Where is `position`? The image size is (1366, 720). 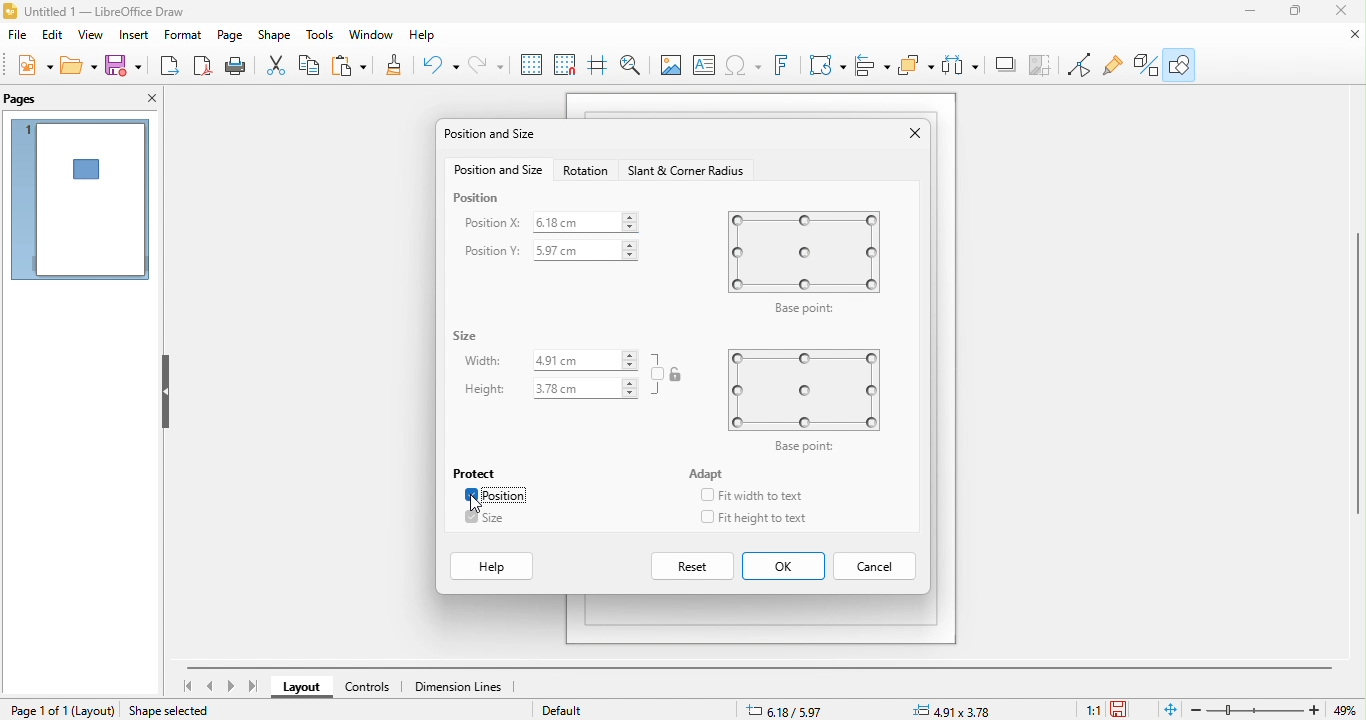 position is located at coordinates (505, 496).